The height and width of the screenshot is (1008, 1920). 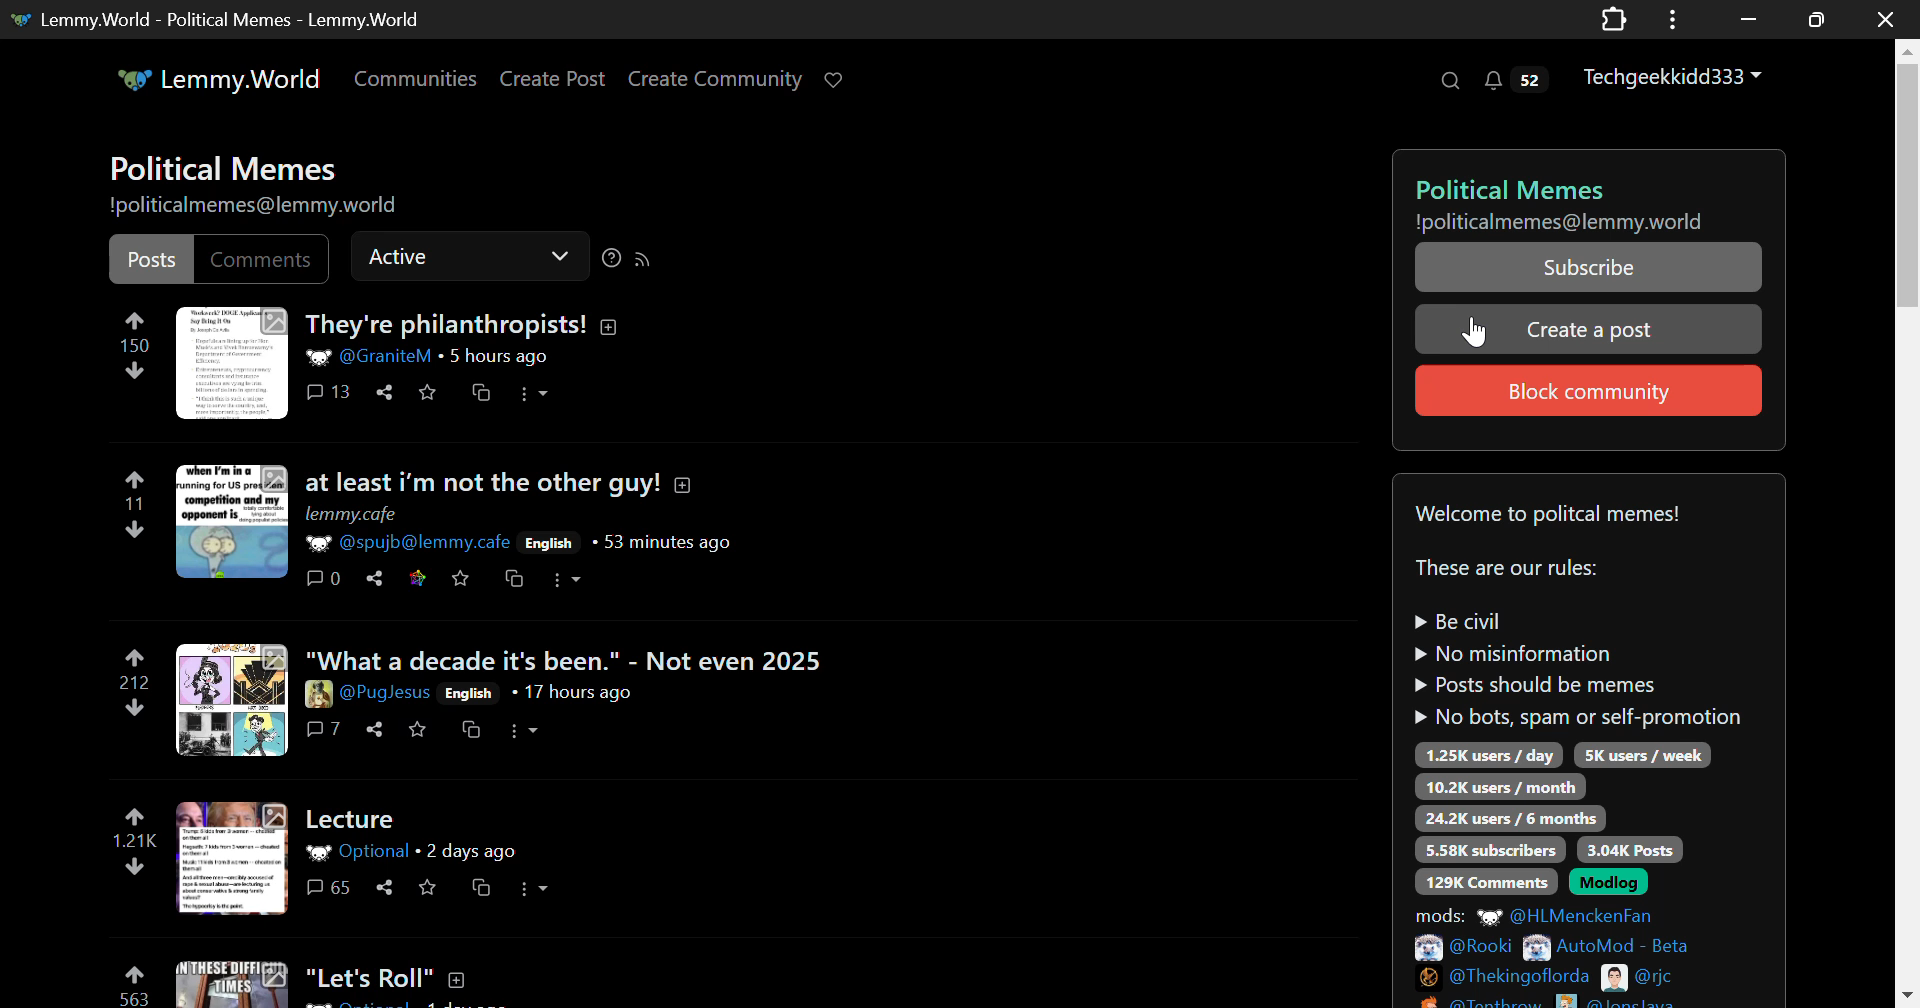 I want to click on @PugJesus, so click(x=368, y=693).